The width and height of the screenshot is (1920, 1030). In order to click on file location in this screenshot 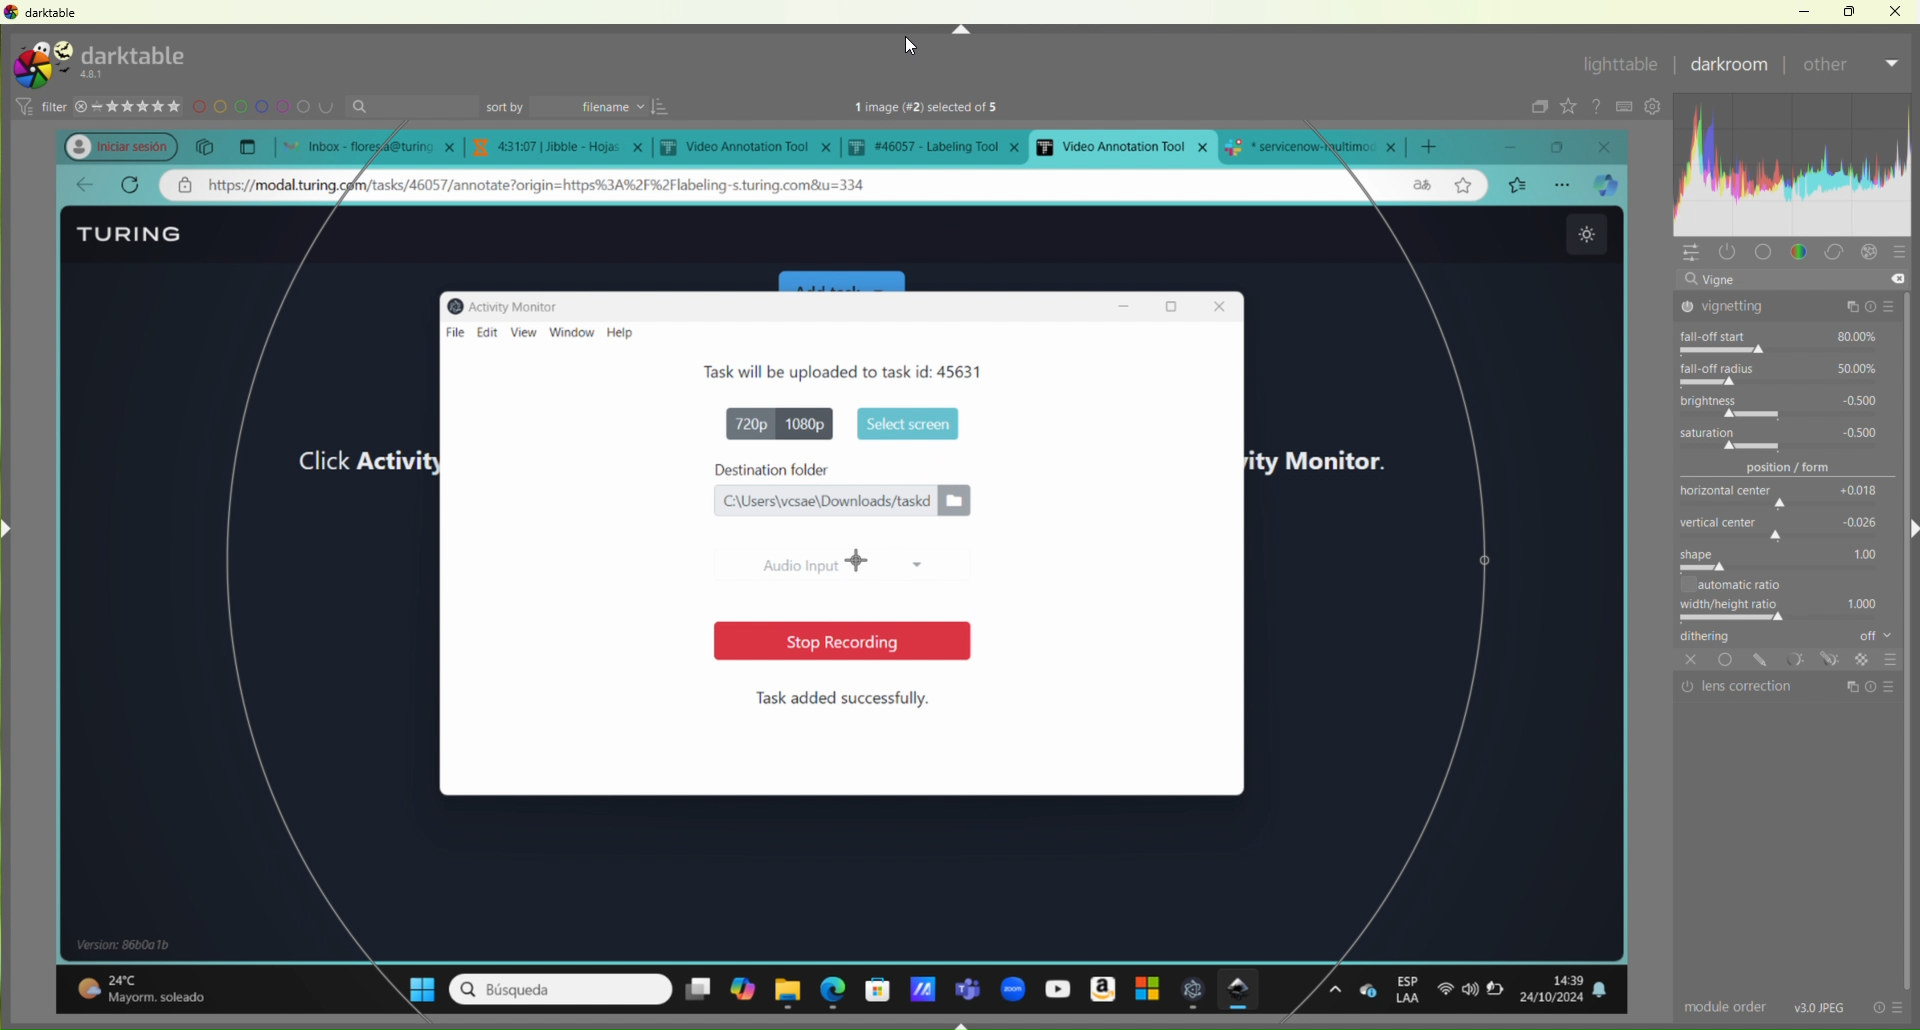, I will do `click(841, 501)`.